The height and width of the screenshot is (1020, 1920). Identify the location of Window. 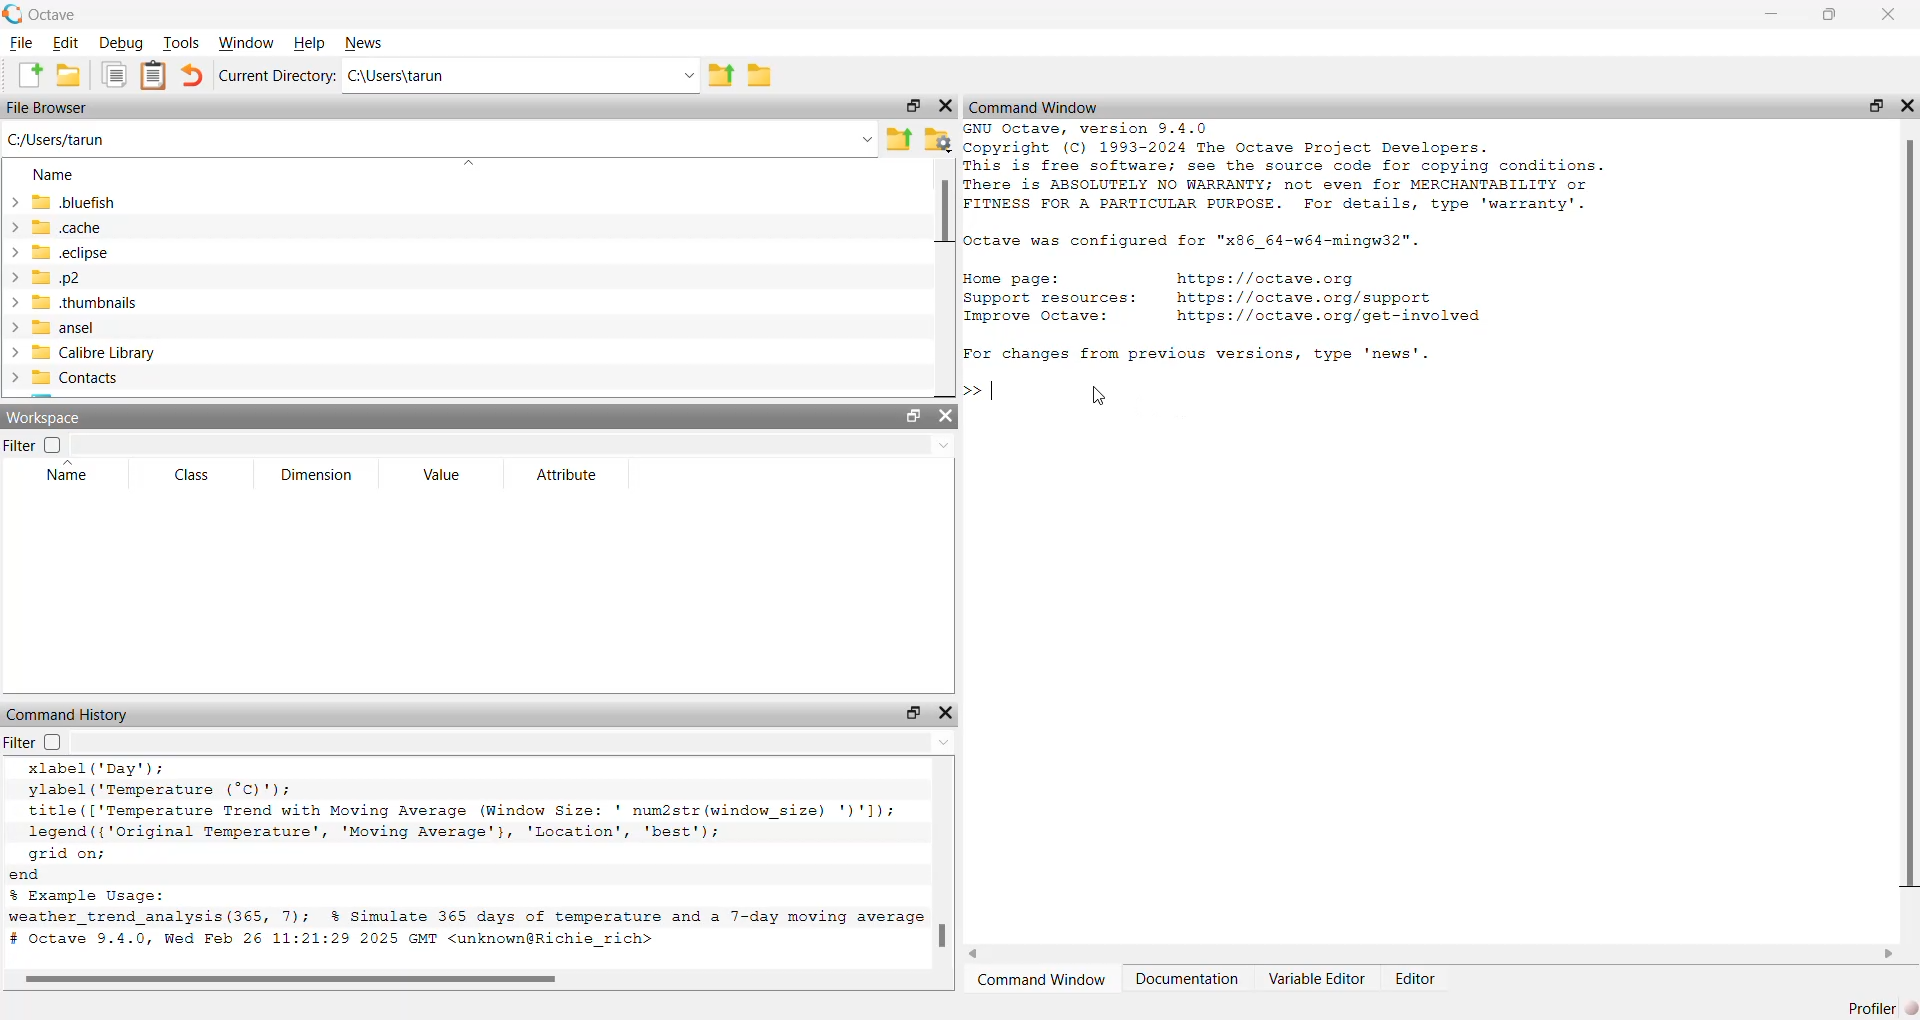
(245, 41).